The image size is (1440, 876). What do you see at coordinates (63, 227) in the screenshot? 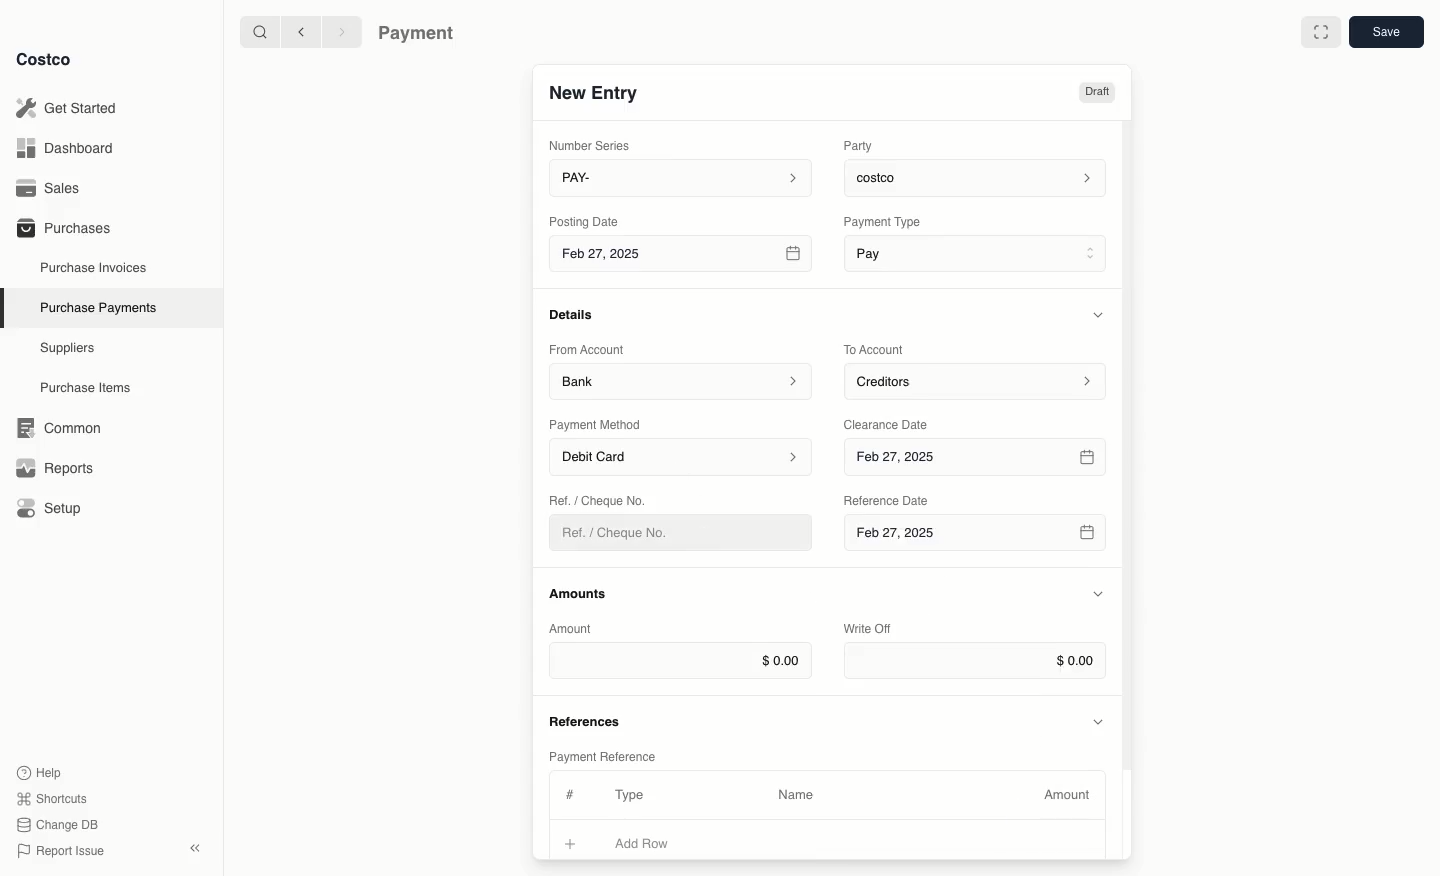
I see `Purchases` at bounding box center [63, 227].